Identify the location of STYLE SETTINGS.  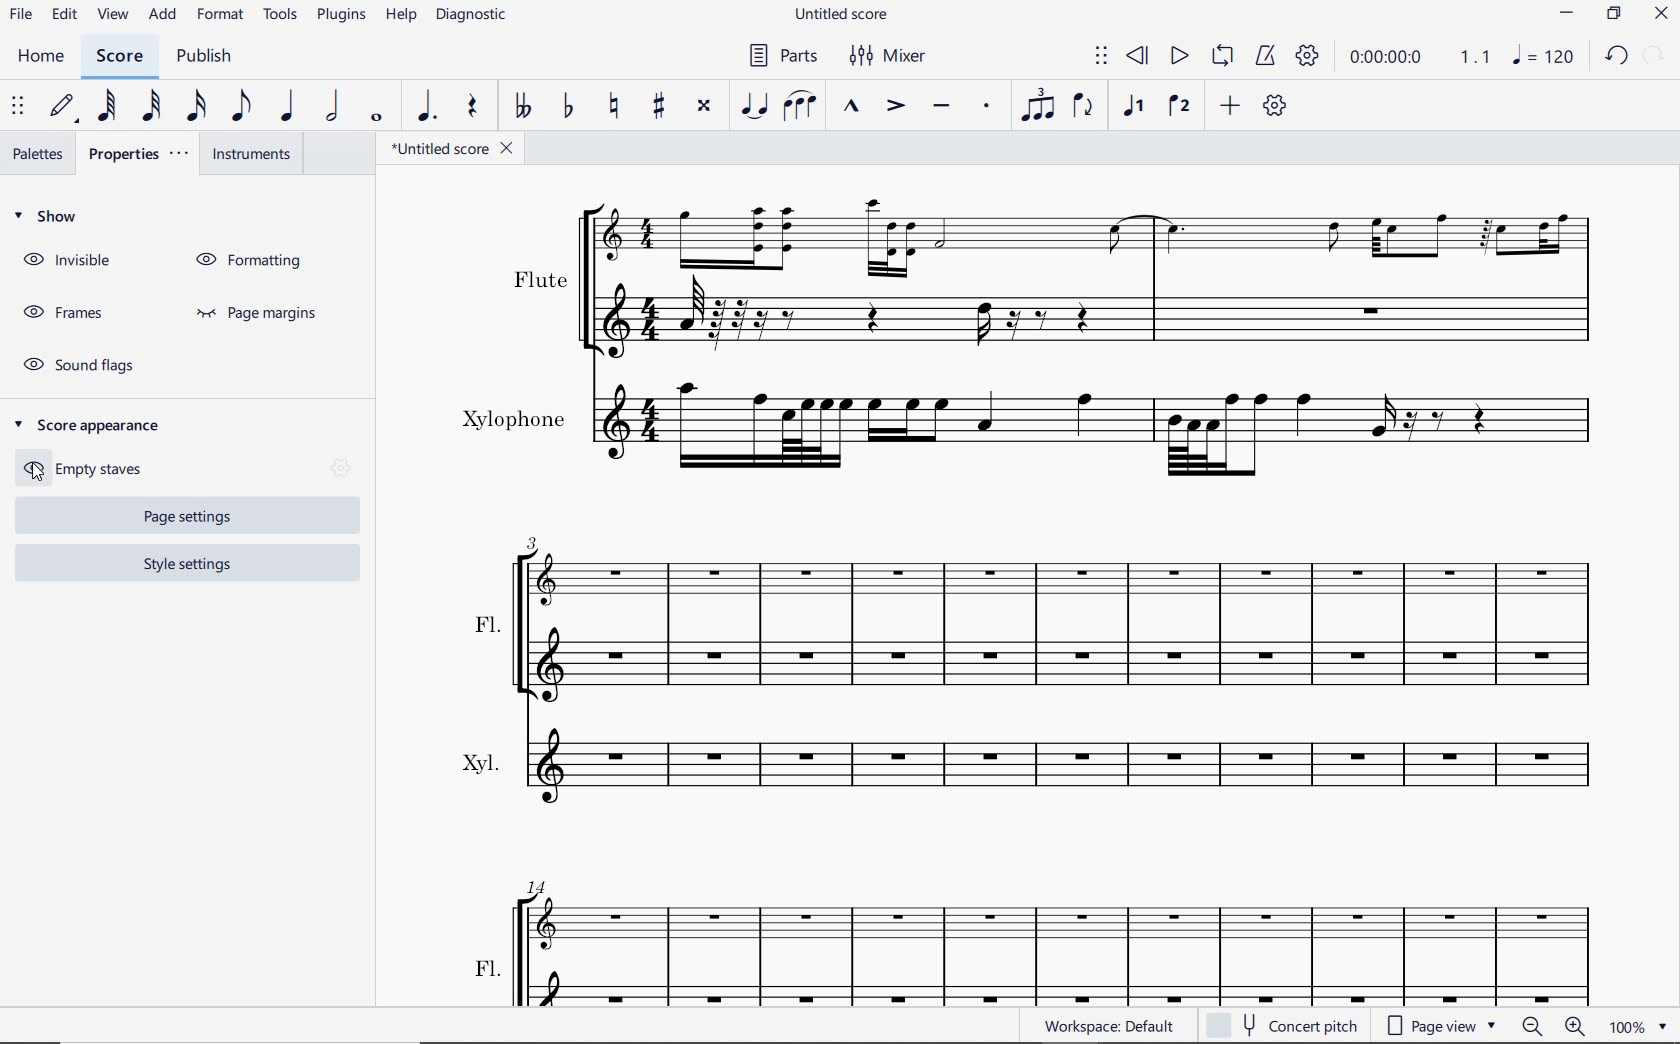
(185, 565).